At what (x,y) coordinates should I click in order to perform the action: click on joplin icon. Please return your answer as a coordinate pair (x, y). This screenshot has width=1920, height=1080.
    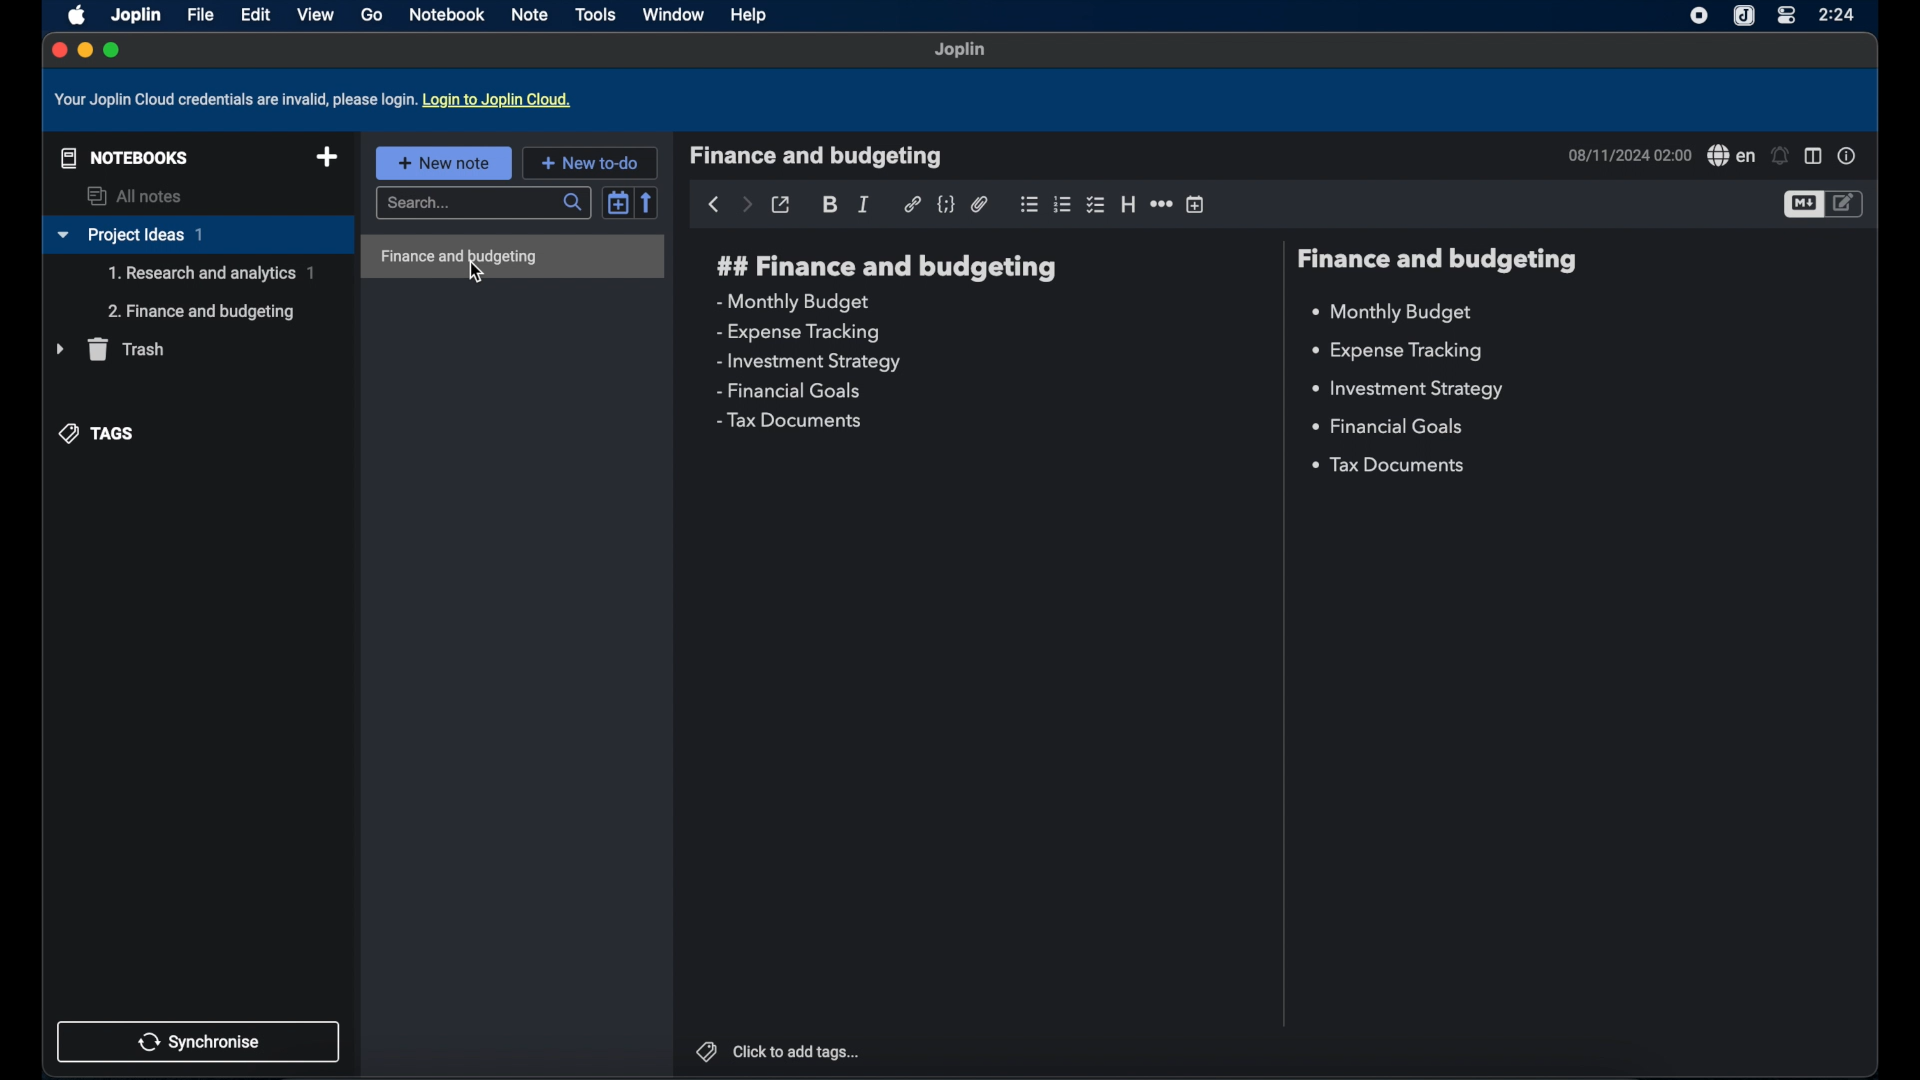
    Looking at the image, I should click on (1745, 16).